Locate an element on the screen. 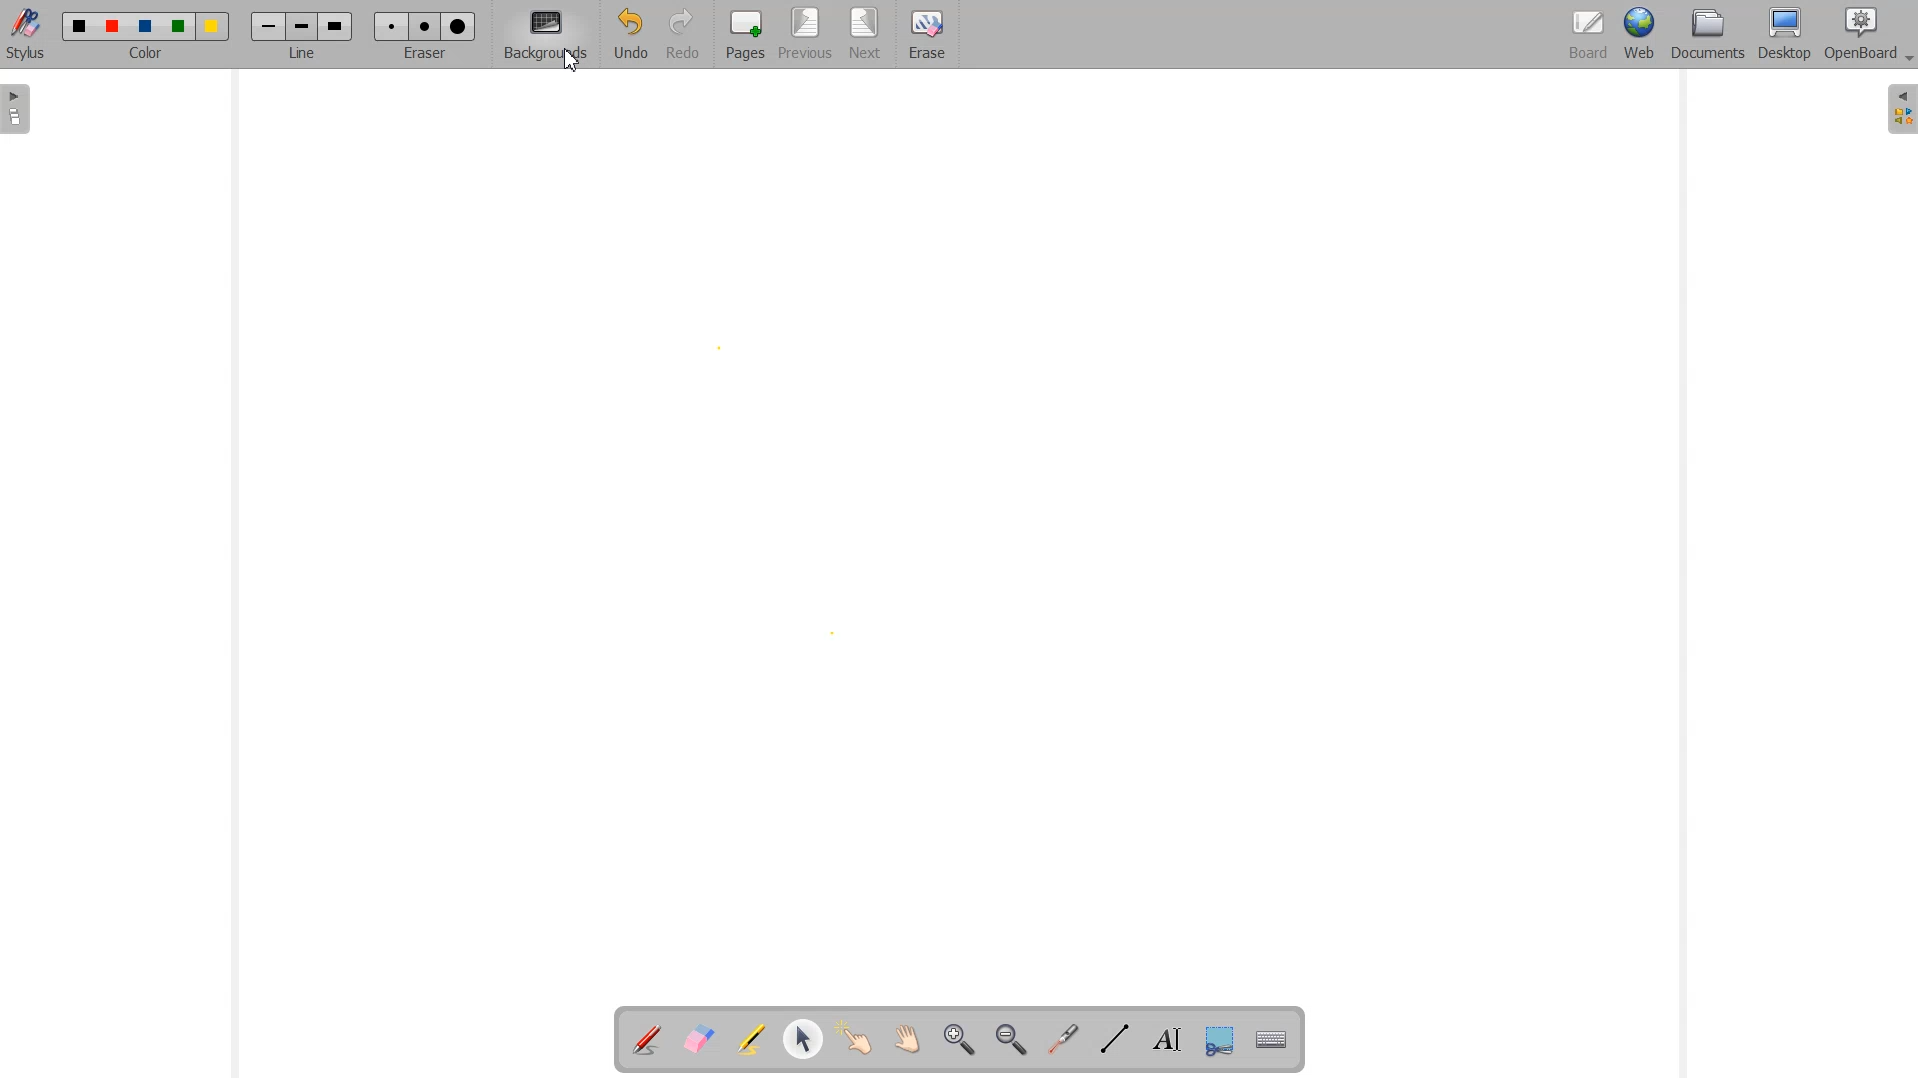 The width and height of the screenshot is (1918, 1078). Interact With Item is located at coordinates (855, 1041).